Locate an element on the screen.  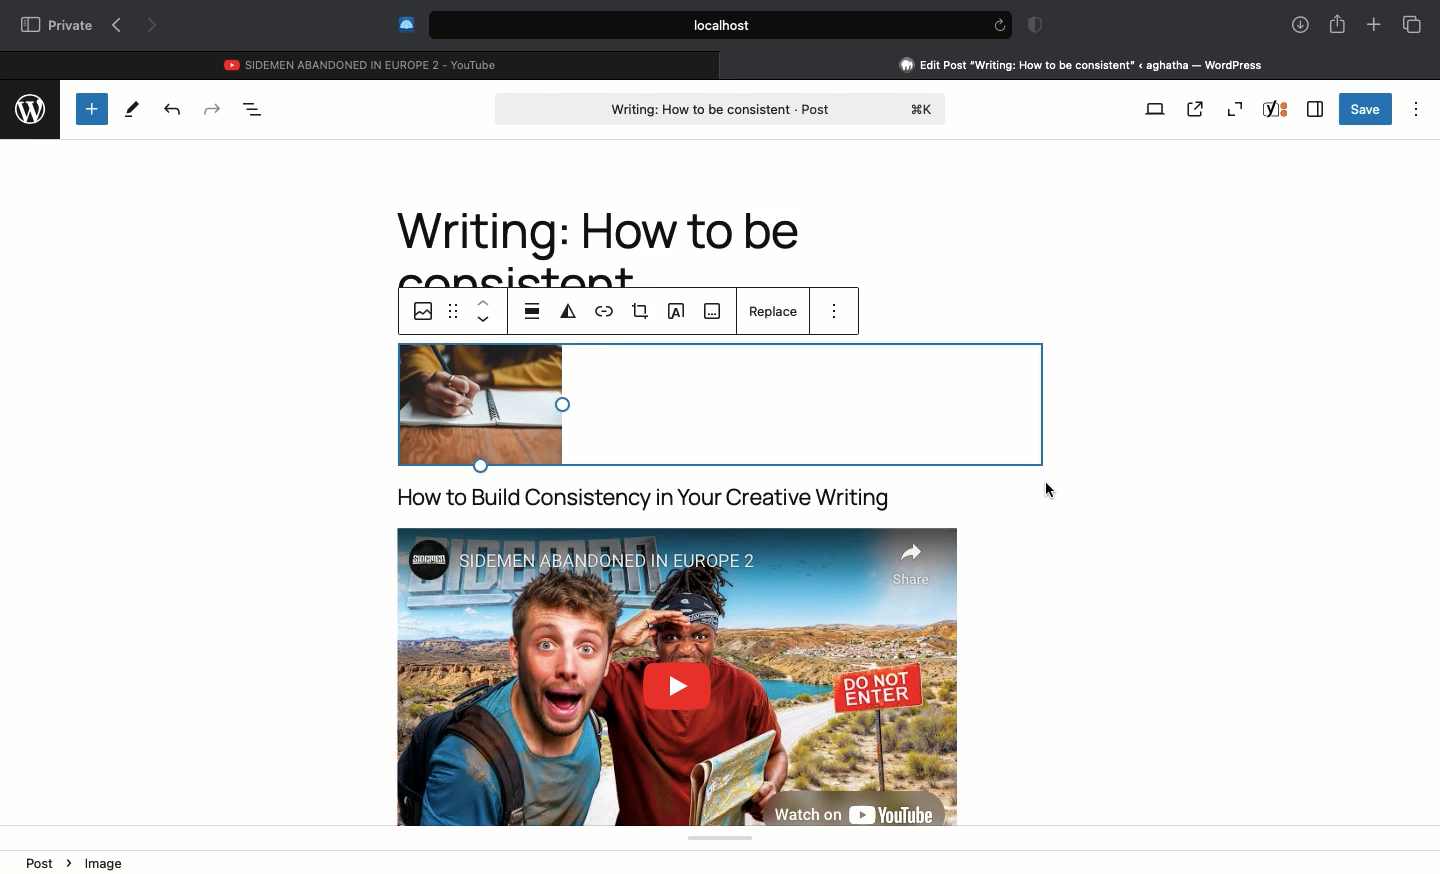
Share is located at coordinates (1337, 22).